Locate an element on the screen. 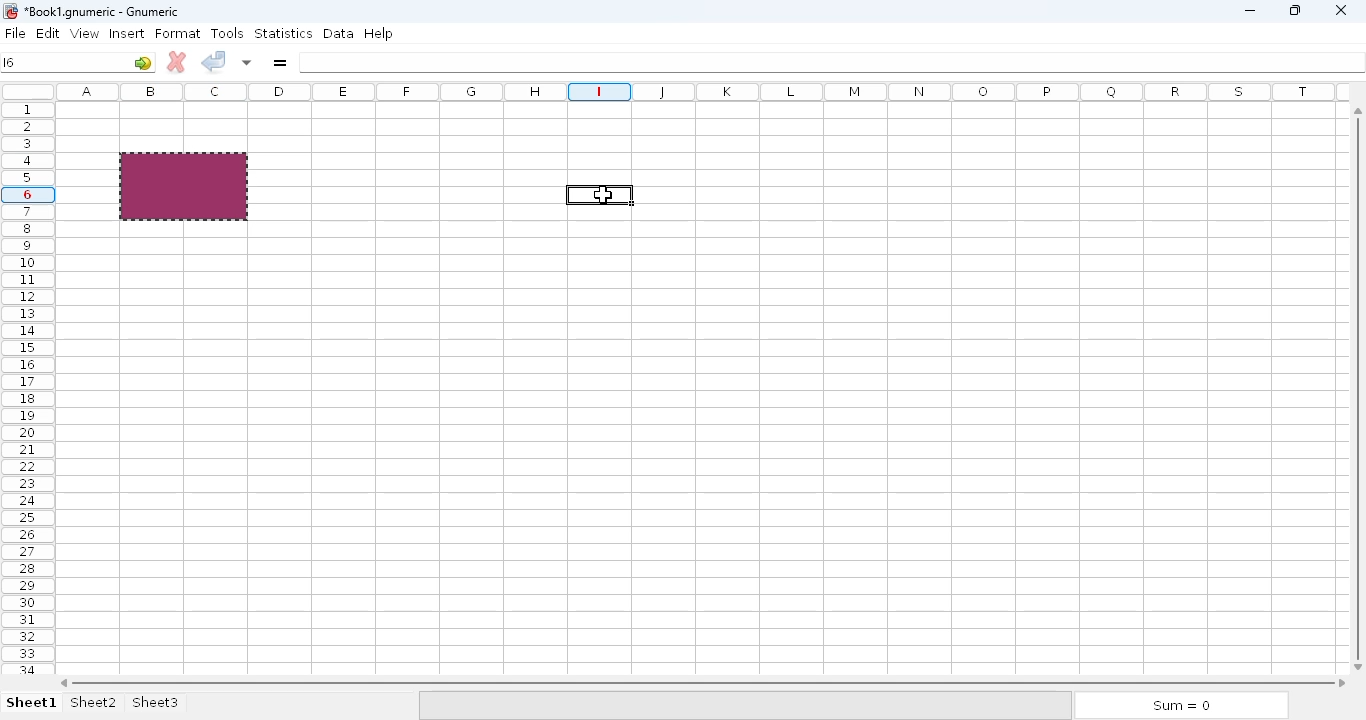  vertical scroll bar is located at coordinates (1358, 399).